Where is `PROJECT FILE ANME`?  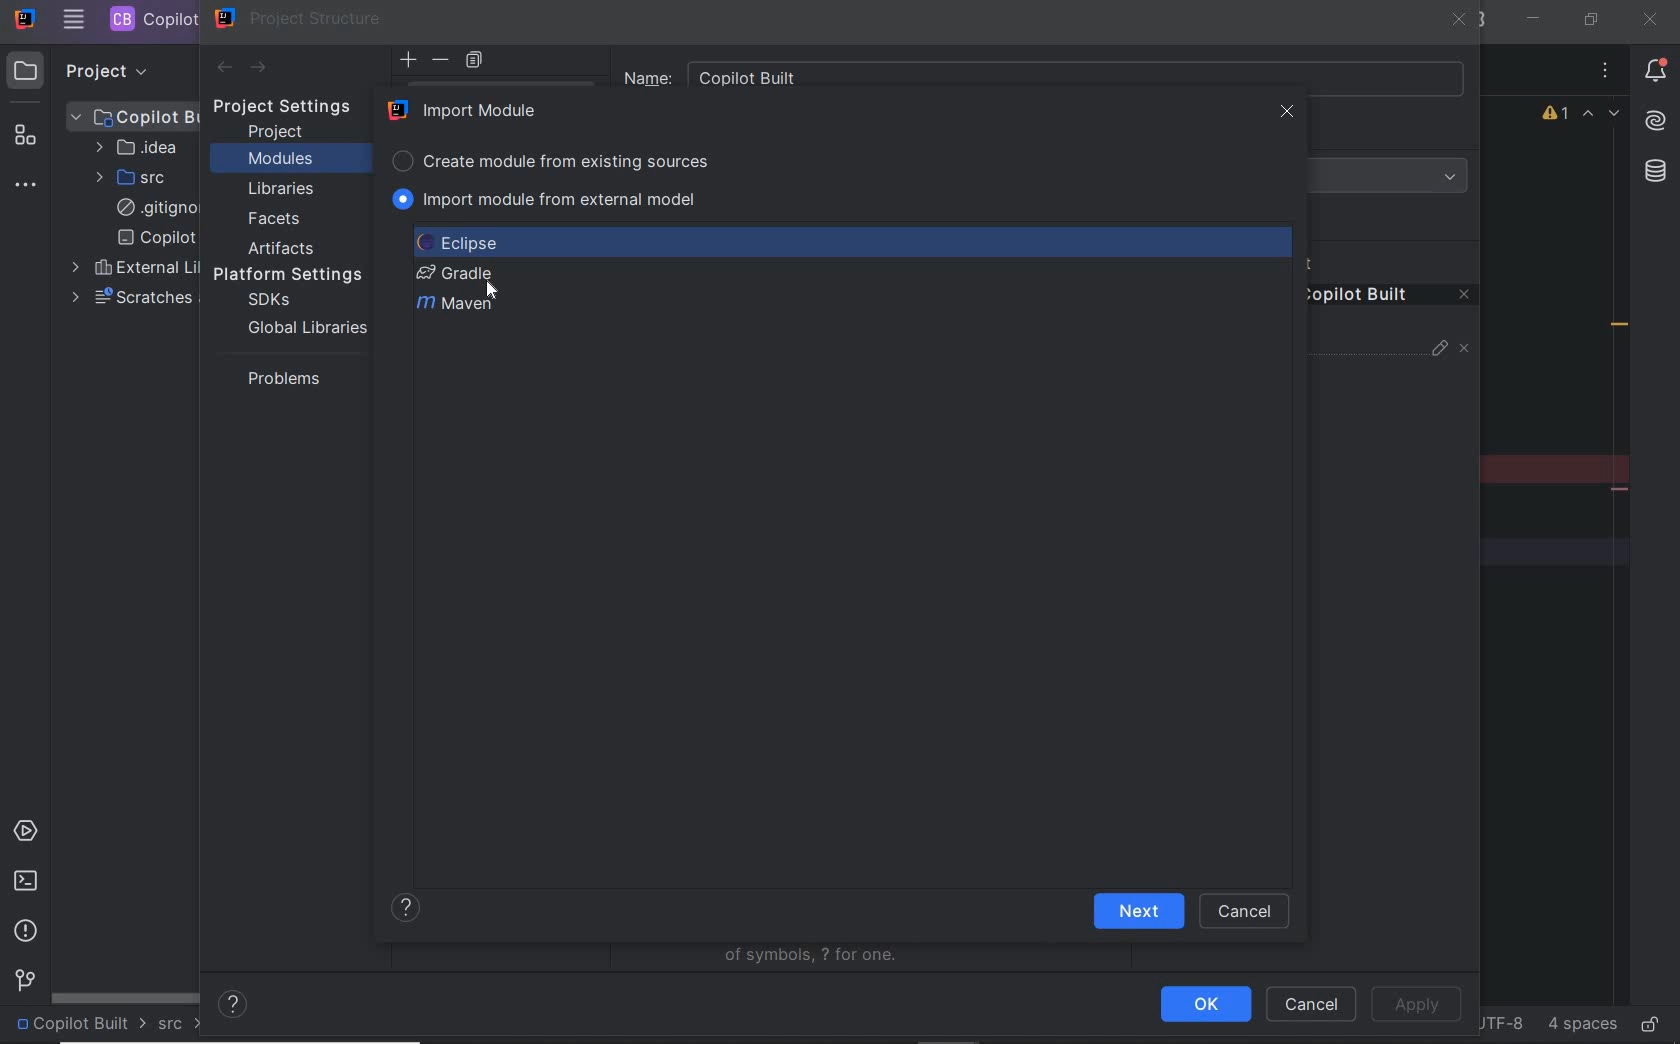
PROJECT FILE ANME is located at coordinates (135, 116).